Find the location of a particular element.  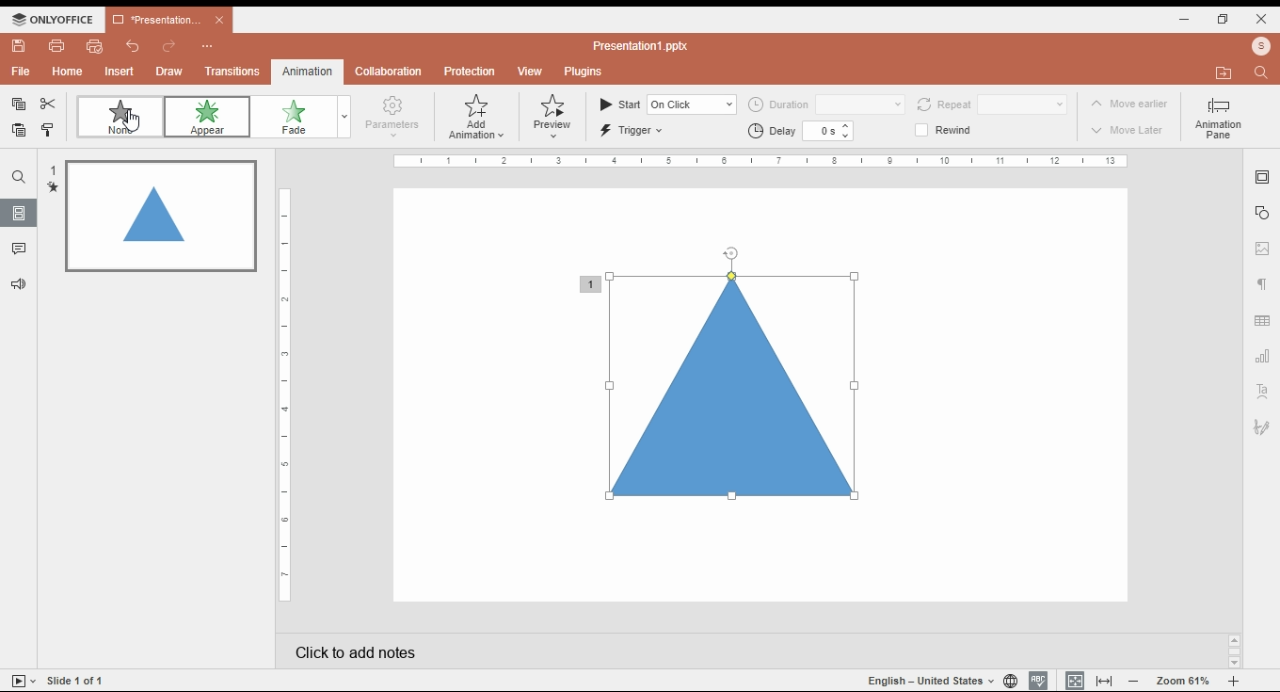

plugins is located at coordinates (585, 72).